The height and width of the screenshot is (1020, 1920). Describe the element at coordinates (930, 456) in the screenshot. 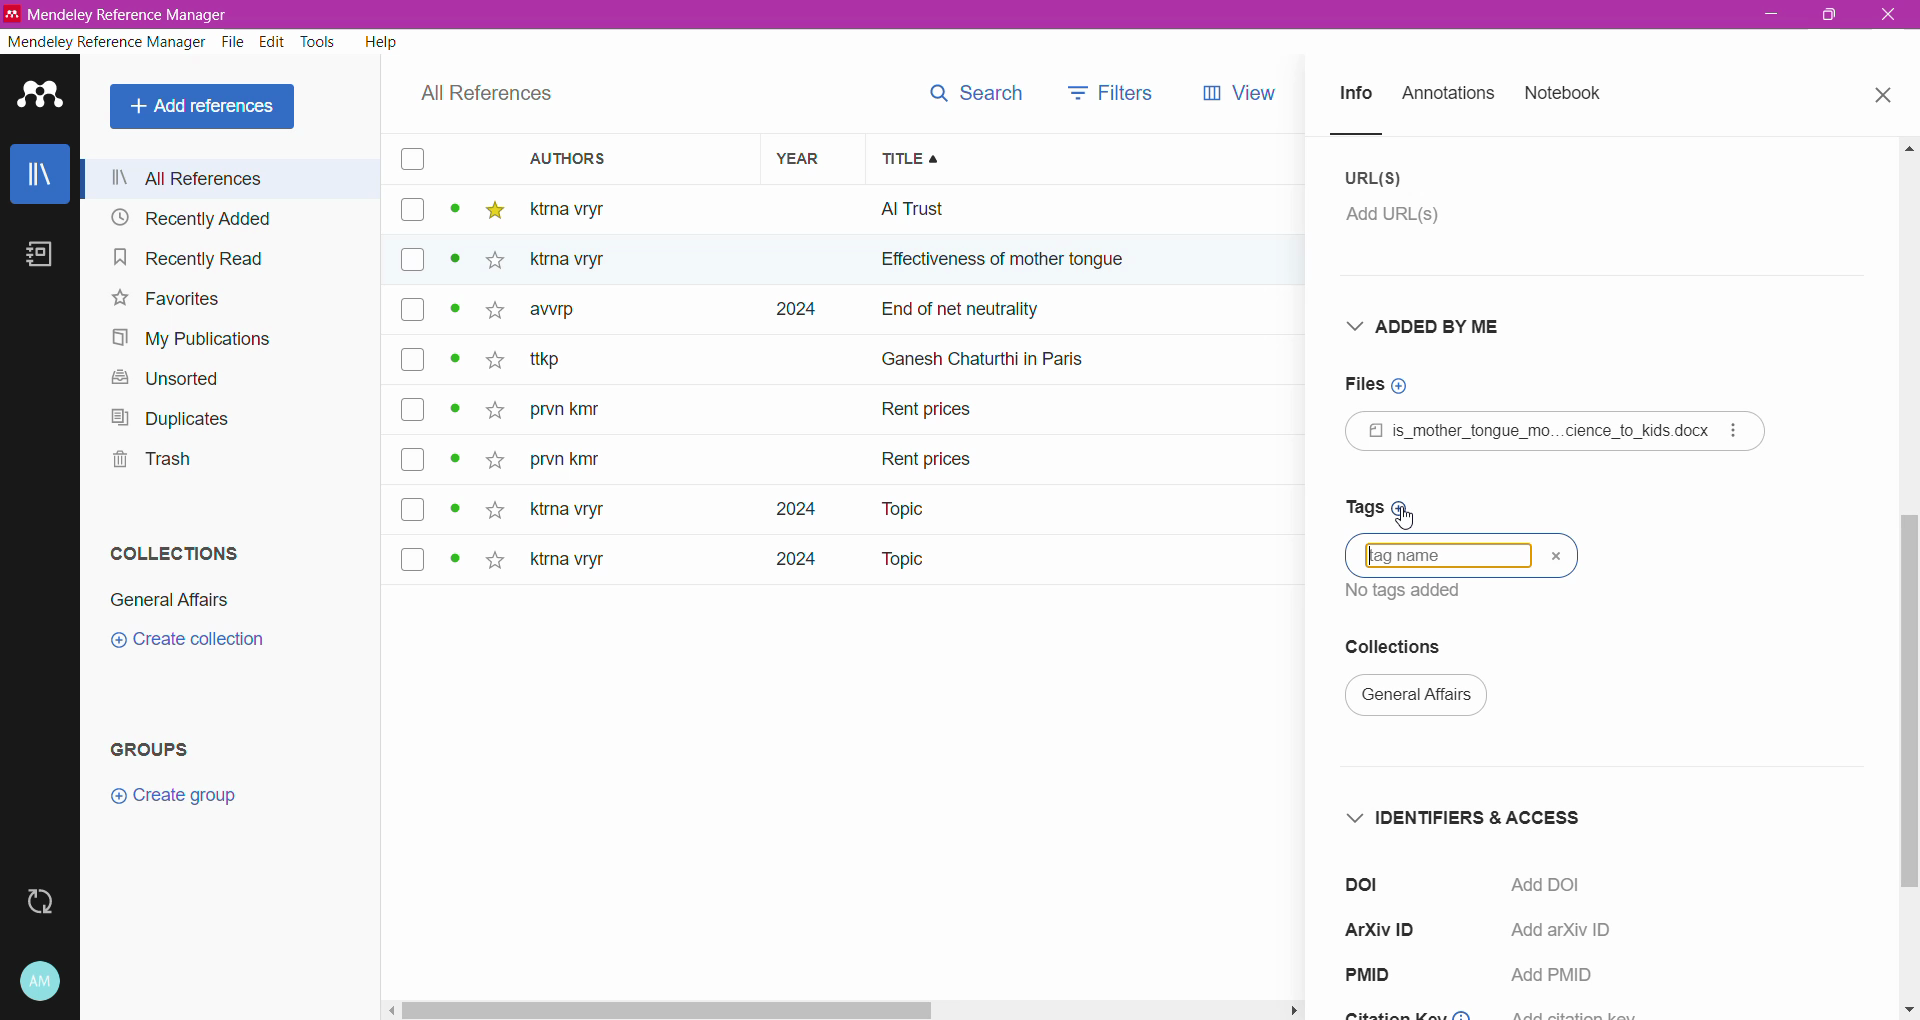

I see `rent prices ` at that location.